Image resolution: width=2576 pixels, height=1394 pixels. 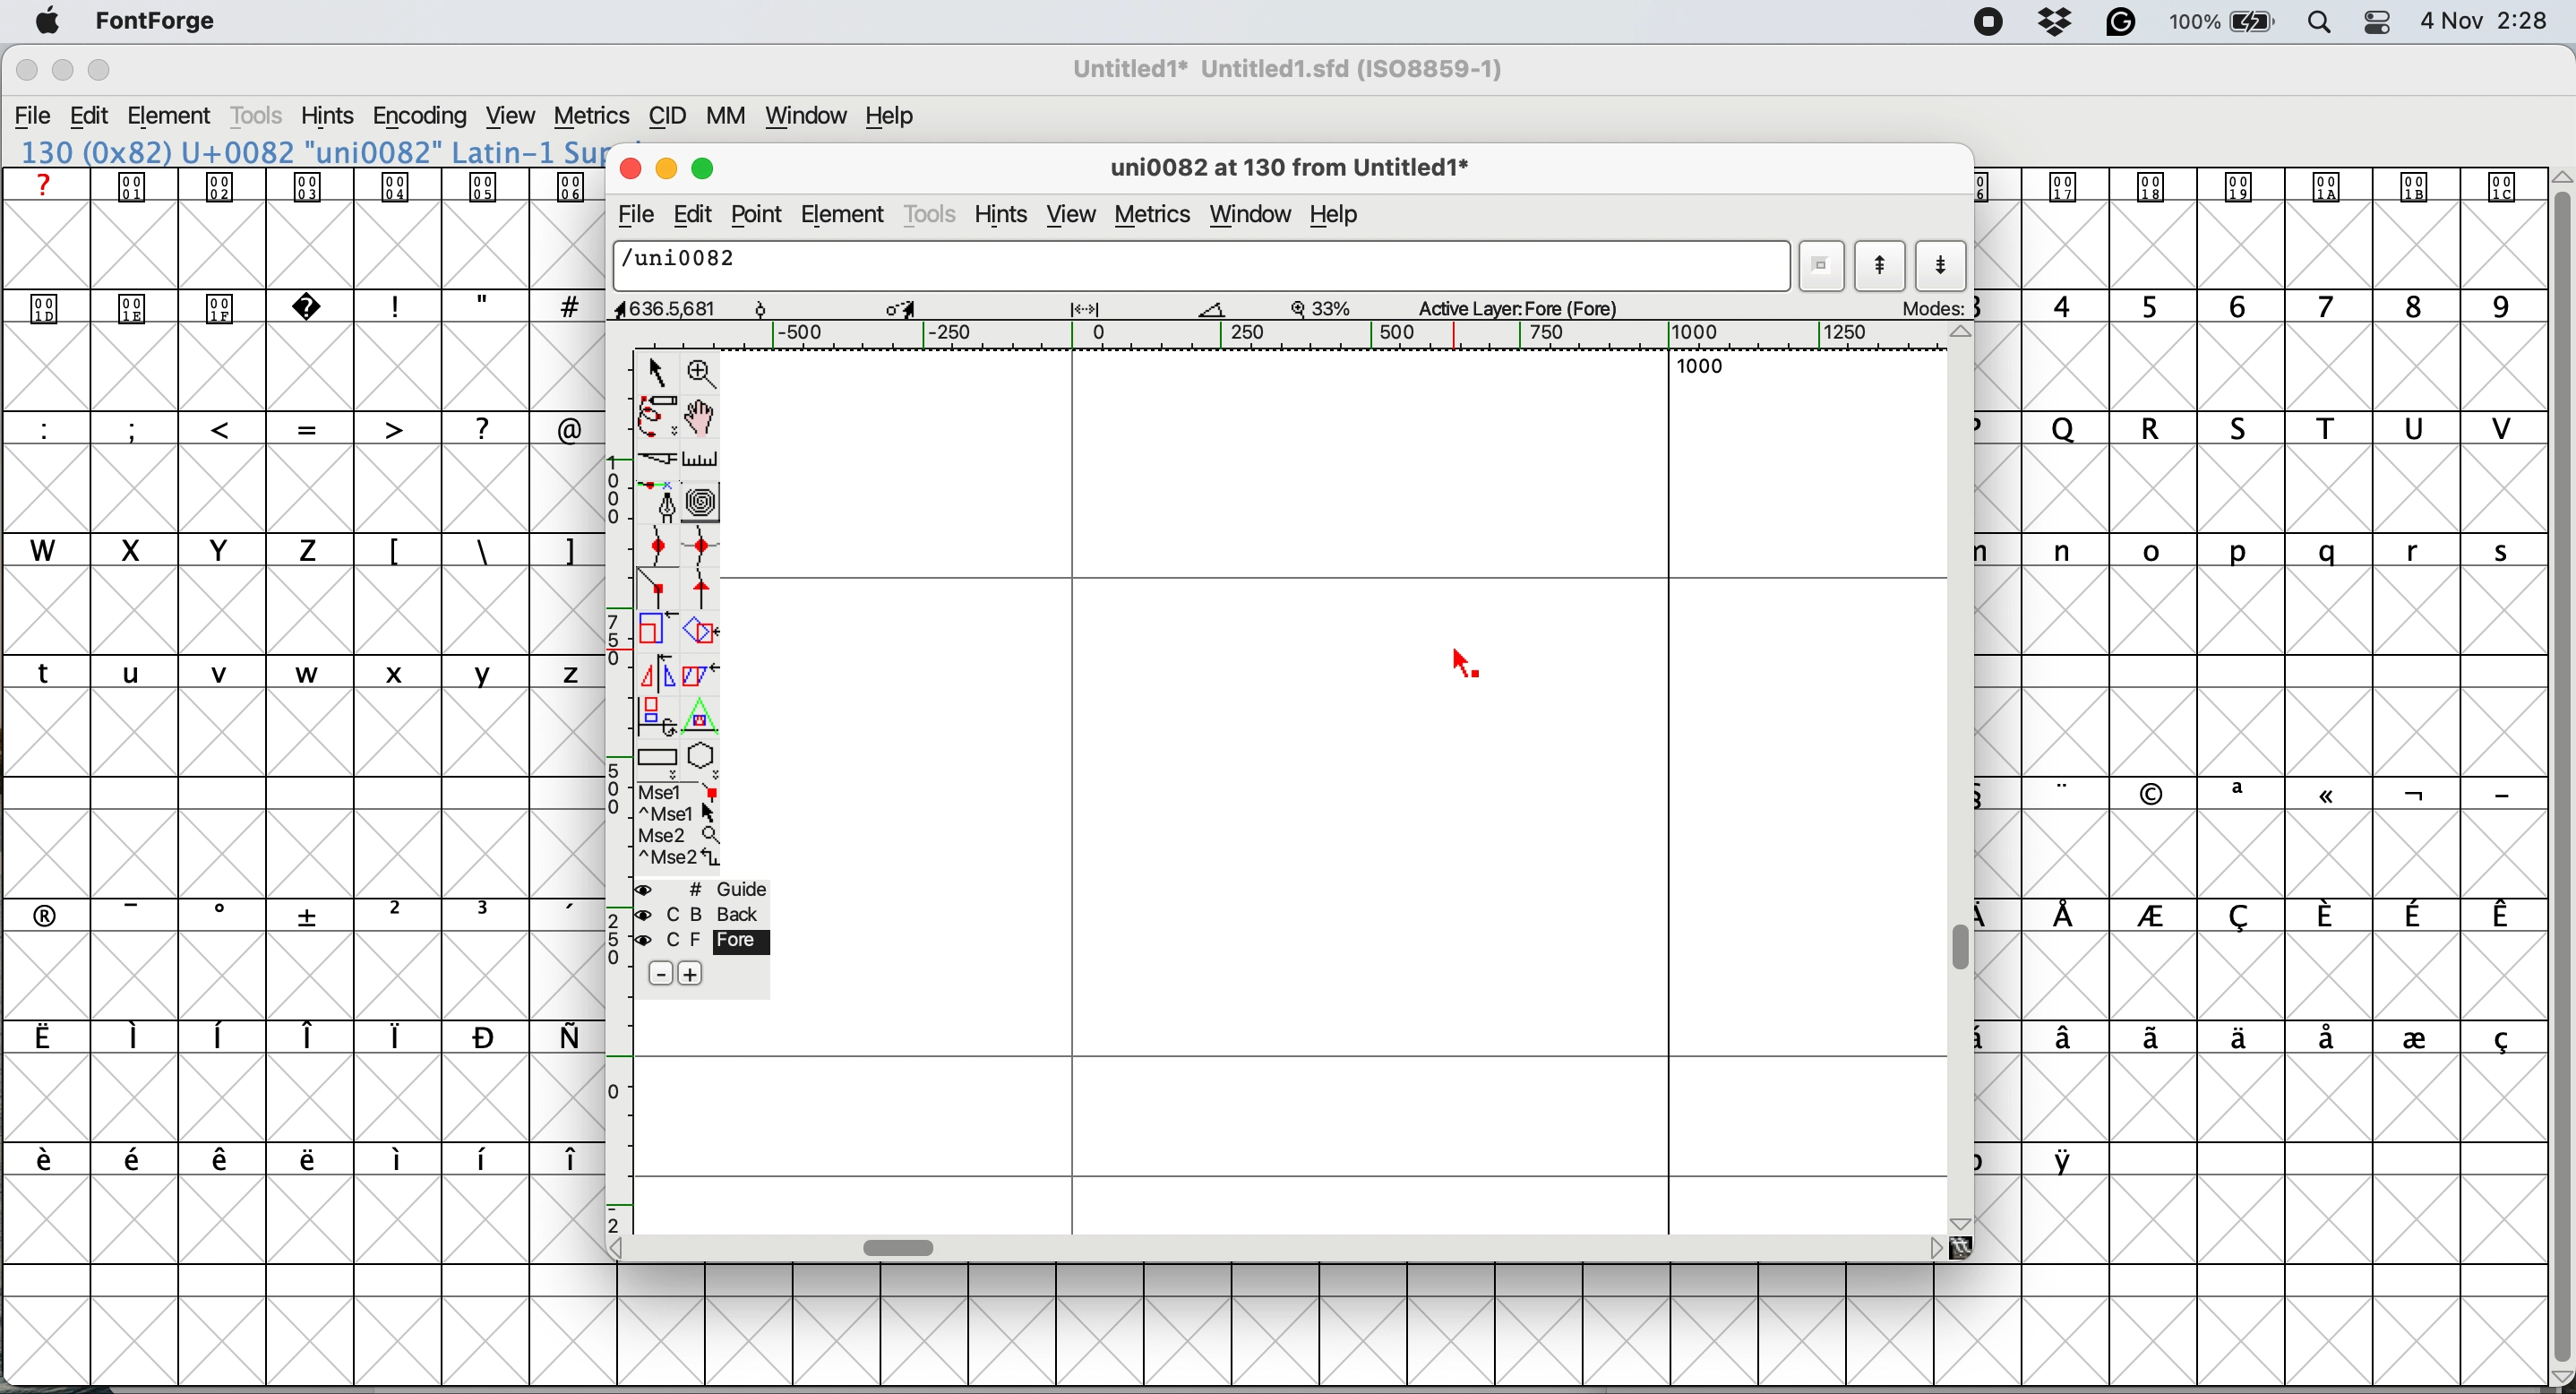 I want to click on zoom, so click(x=704, y=371).